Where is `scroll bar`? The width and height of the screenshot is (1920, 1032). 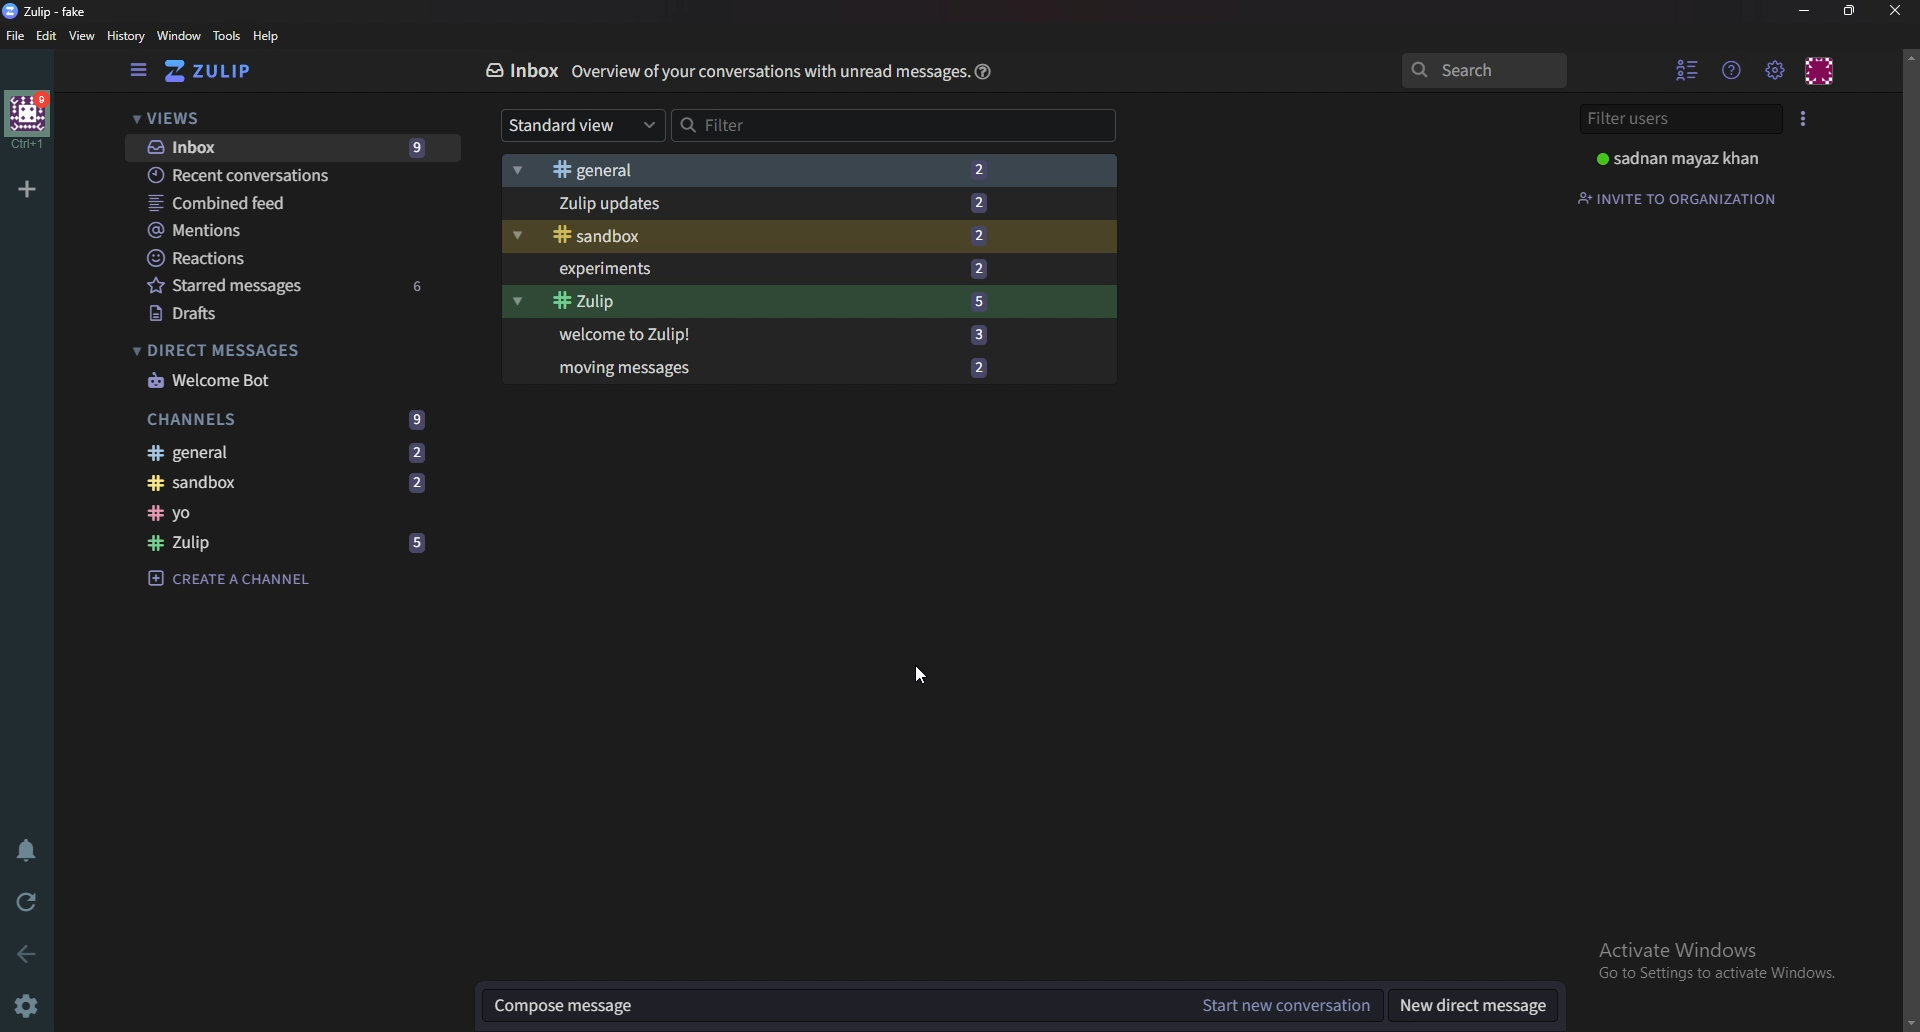 scroll bar is located at coordinates (1911, 537).